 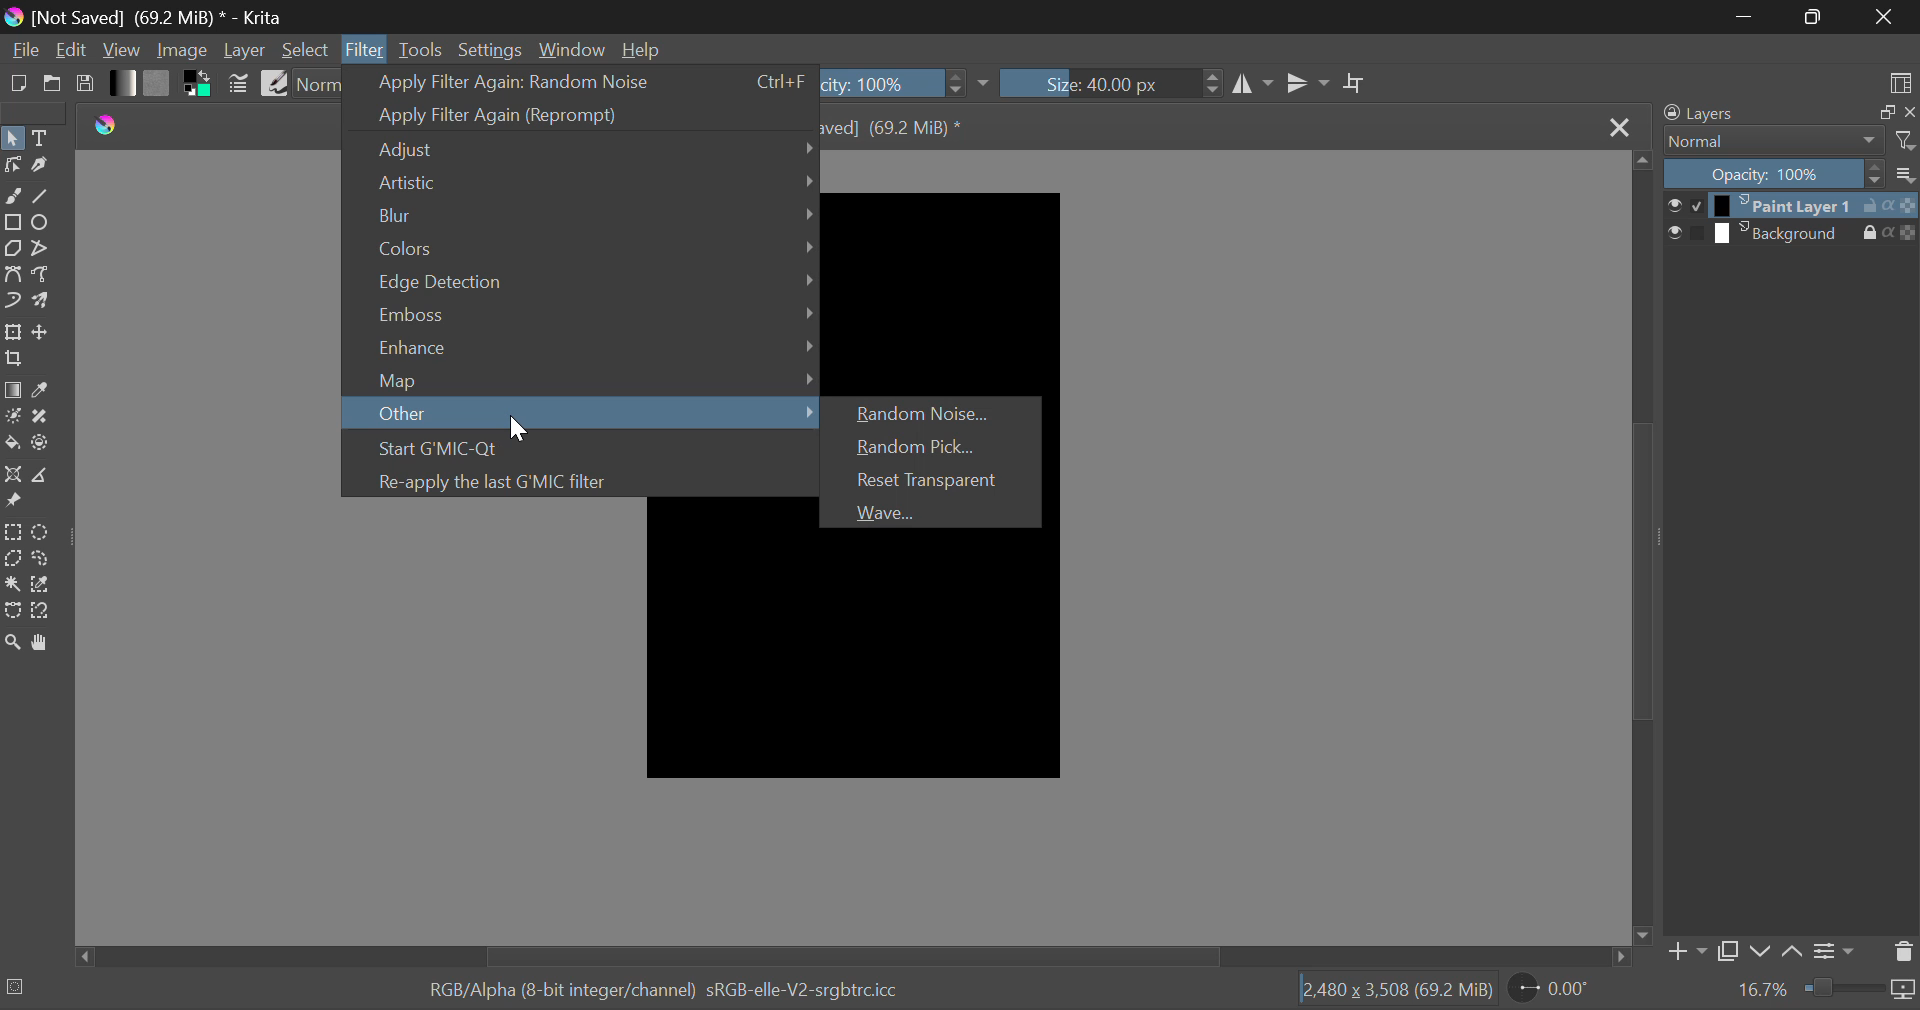 What do you see at coordinates (1745, 113) in the screenshot?
I see `Layers Docker Tab` at bounding box center [1745, 113].